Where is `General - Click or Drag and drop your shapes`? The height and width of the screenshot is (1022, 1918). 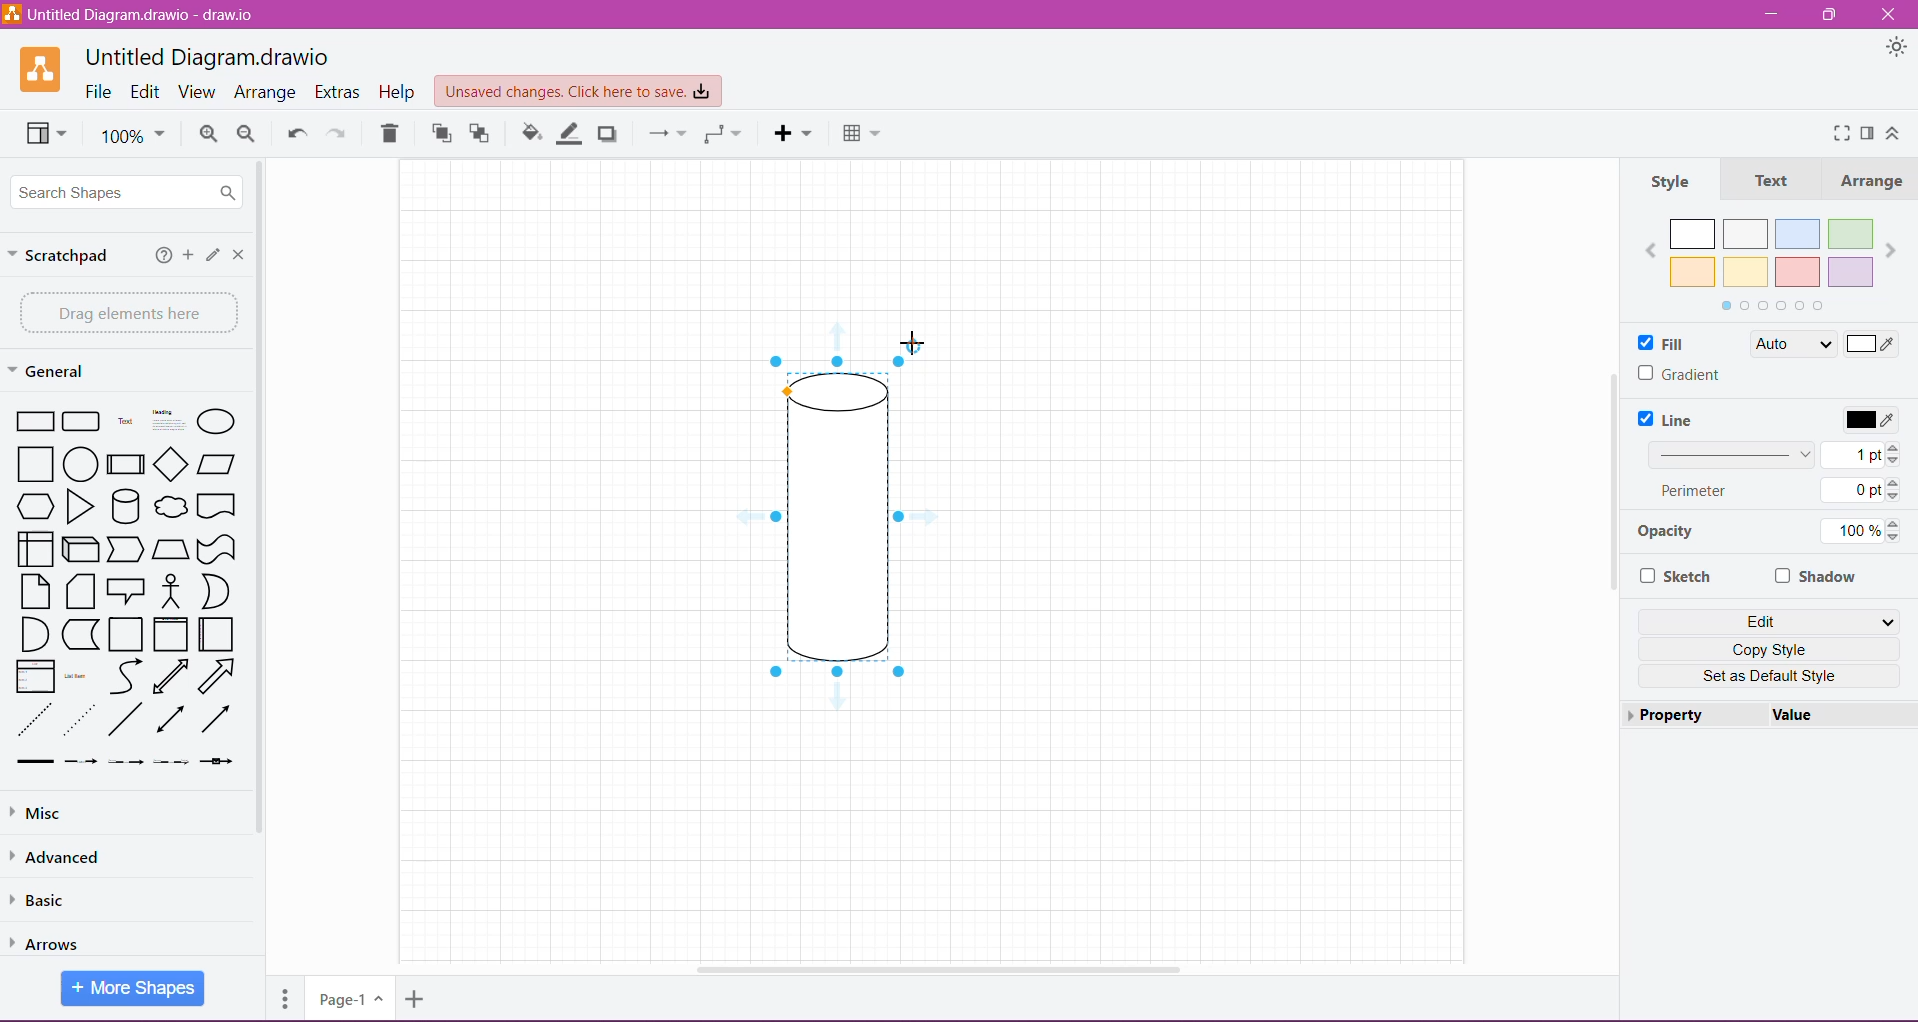
General - Click or Drag and drop your shapes is located at coordinates (49, 371).